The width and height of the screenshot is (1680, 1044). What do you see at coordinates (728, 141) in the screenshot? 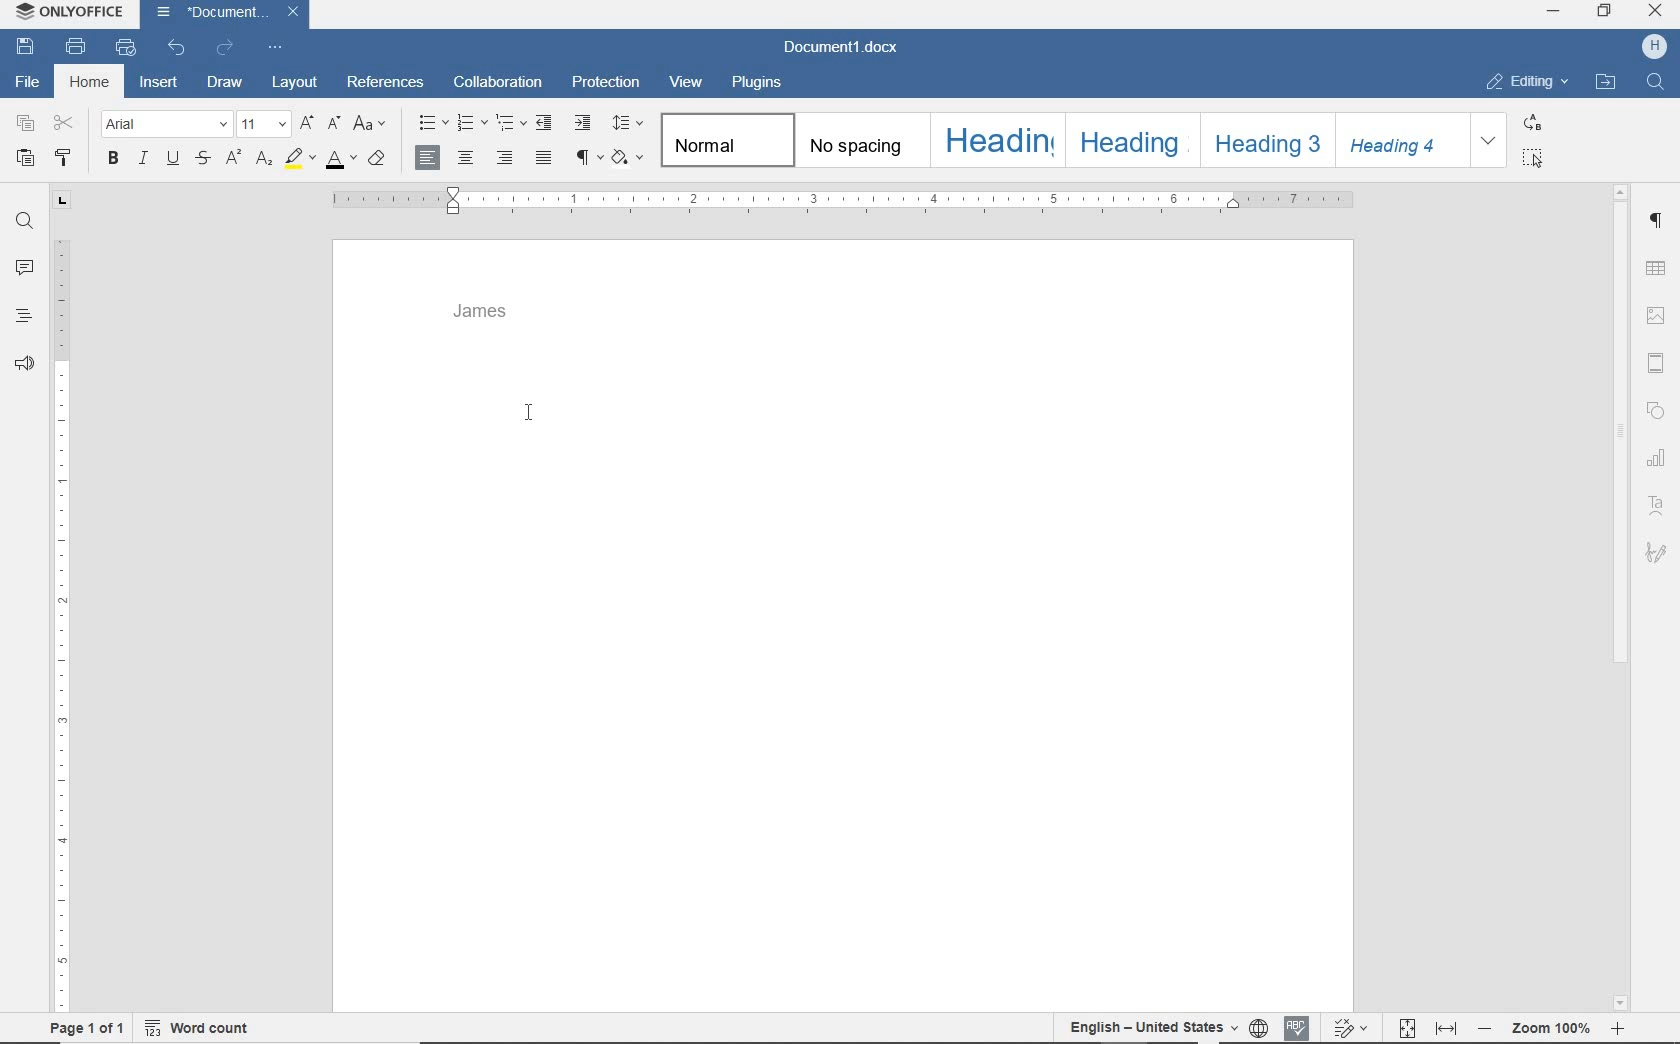
I see `Normal` at bounding box center [728, 141].